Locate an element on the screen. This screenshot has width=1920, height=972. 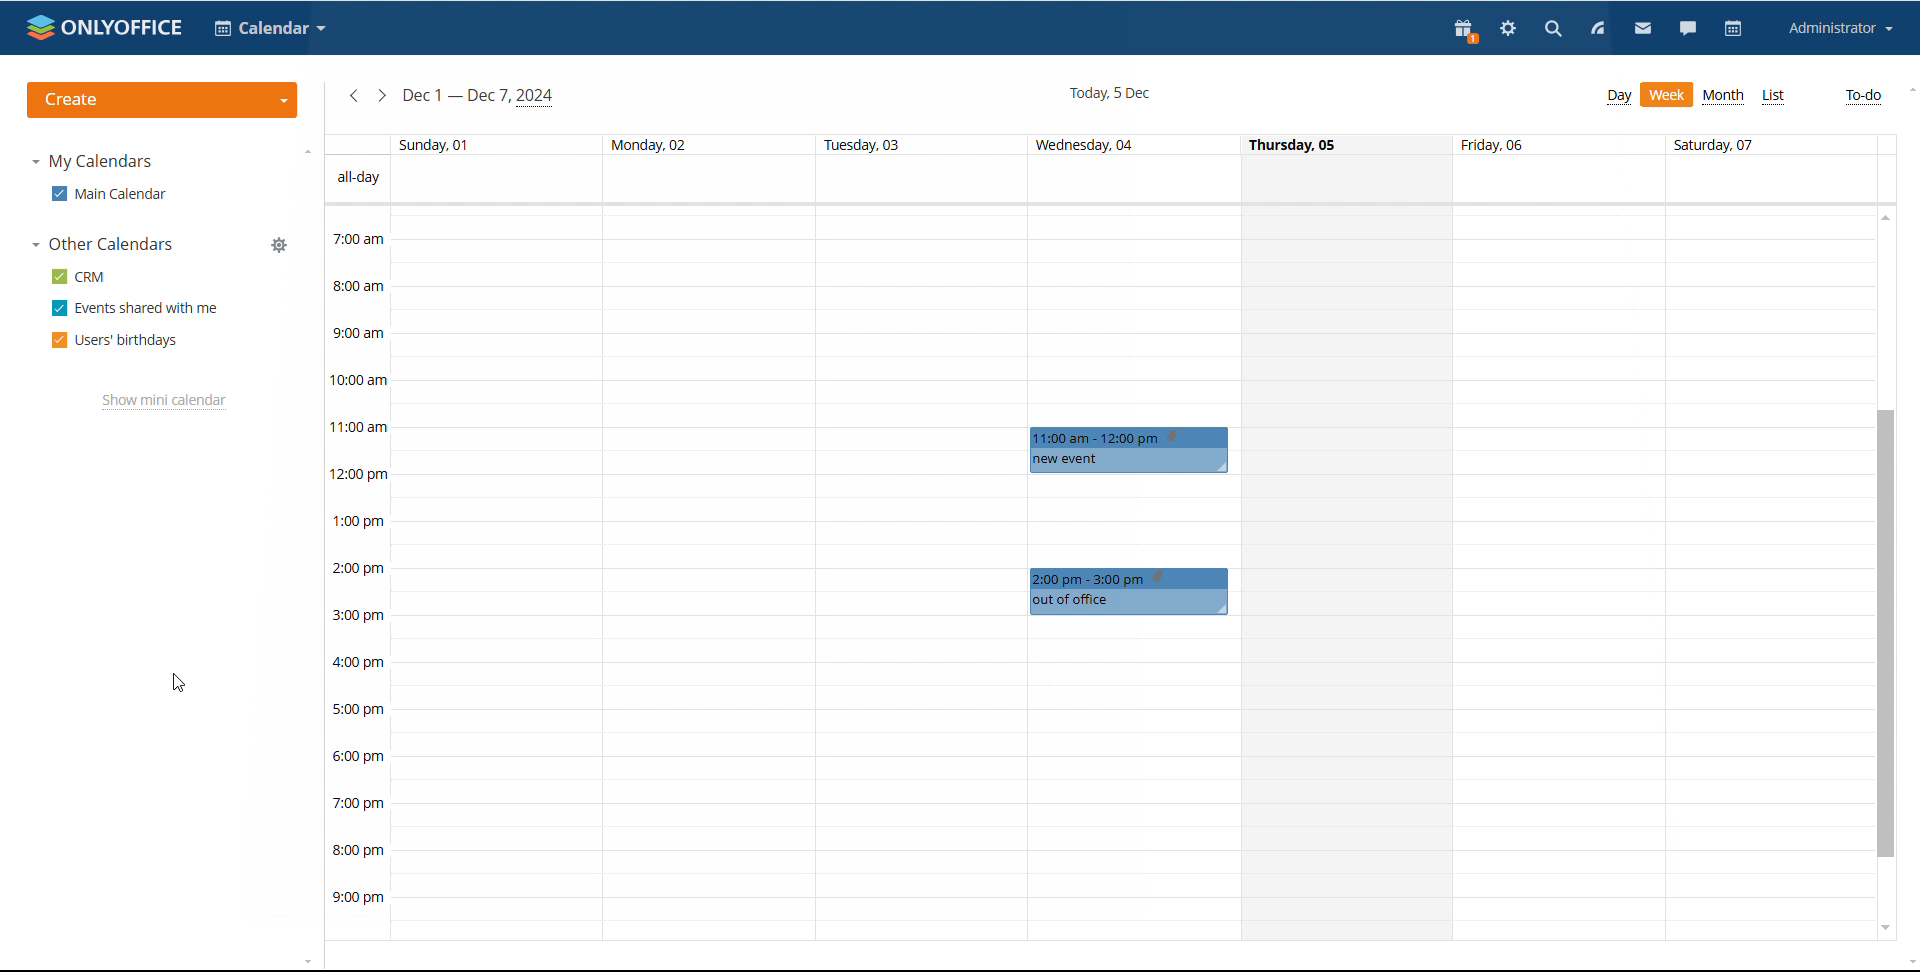
next week is located at coordinates (383, 97).